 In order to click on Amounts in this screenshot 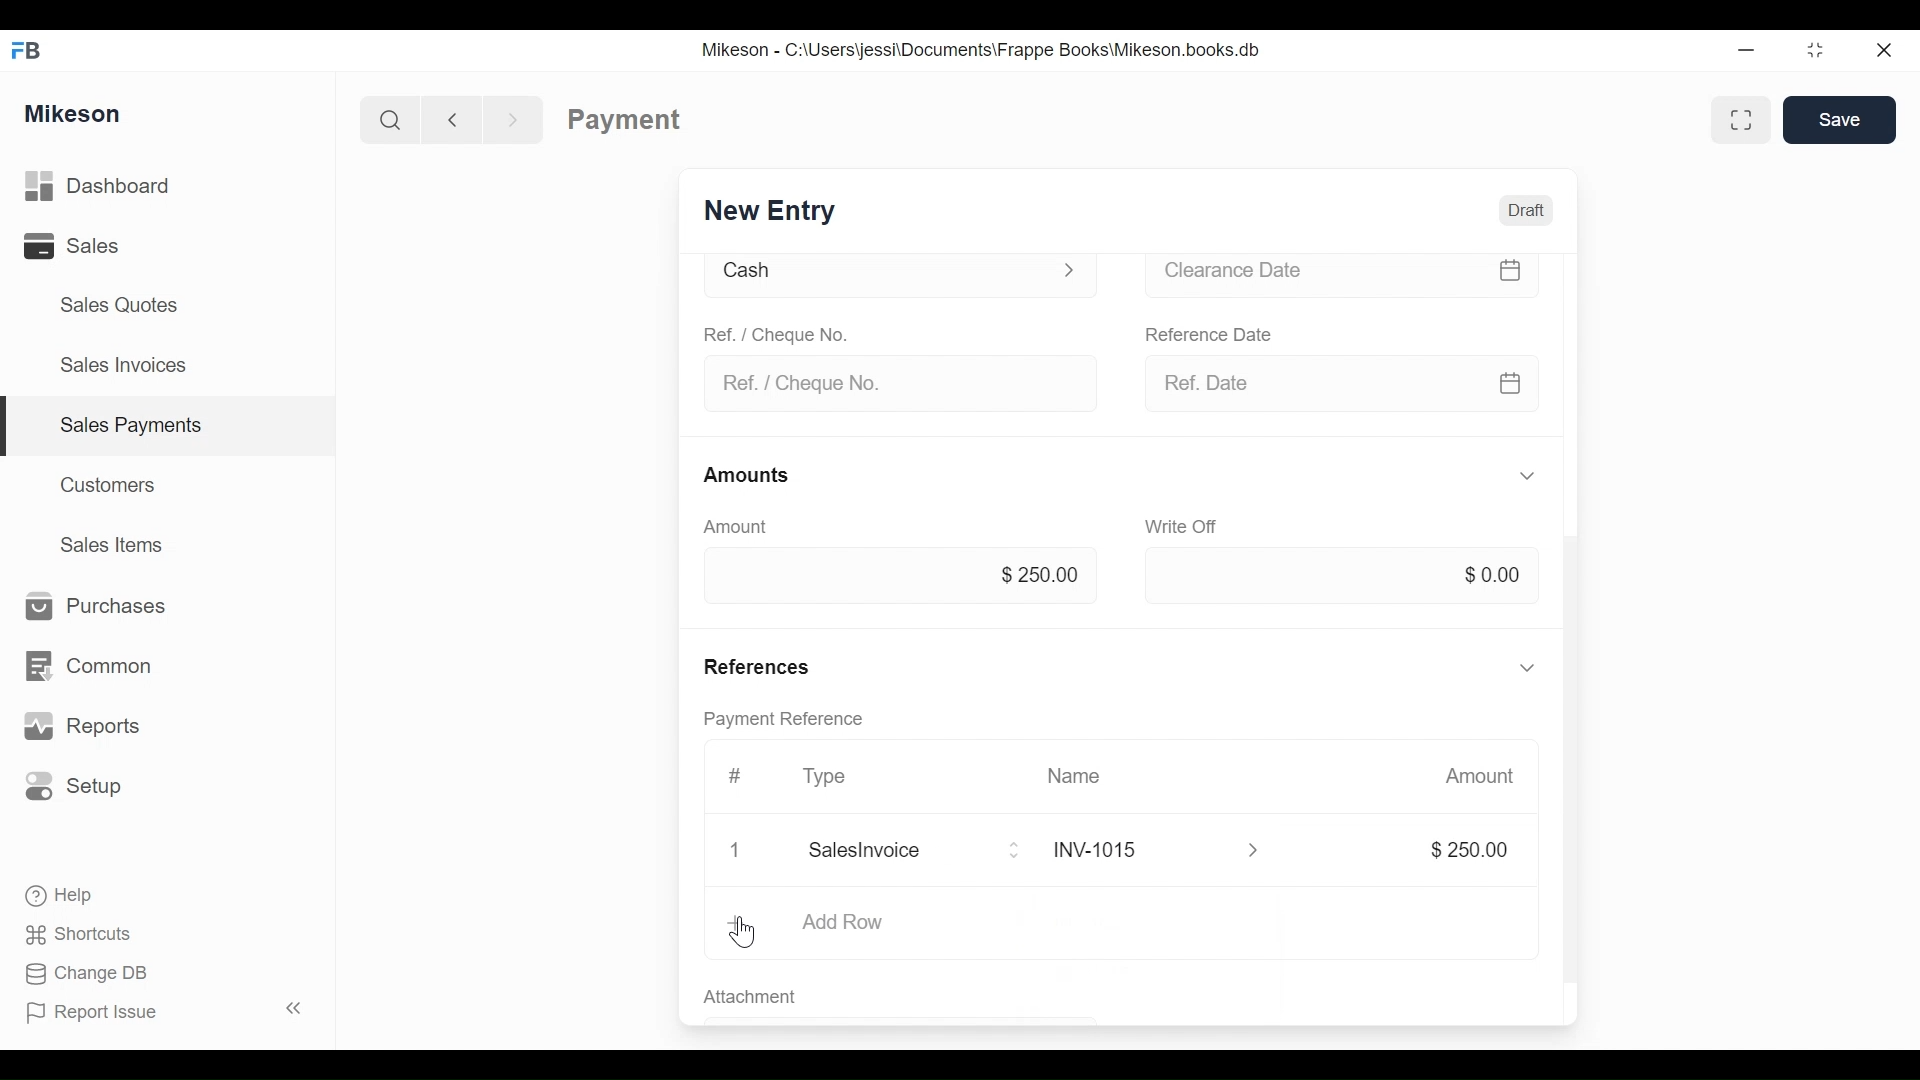, I will do `click(747, 475)`.